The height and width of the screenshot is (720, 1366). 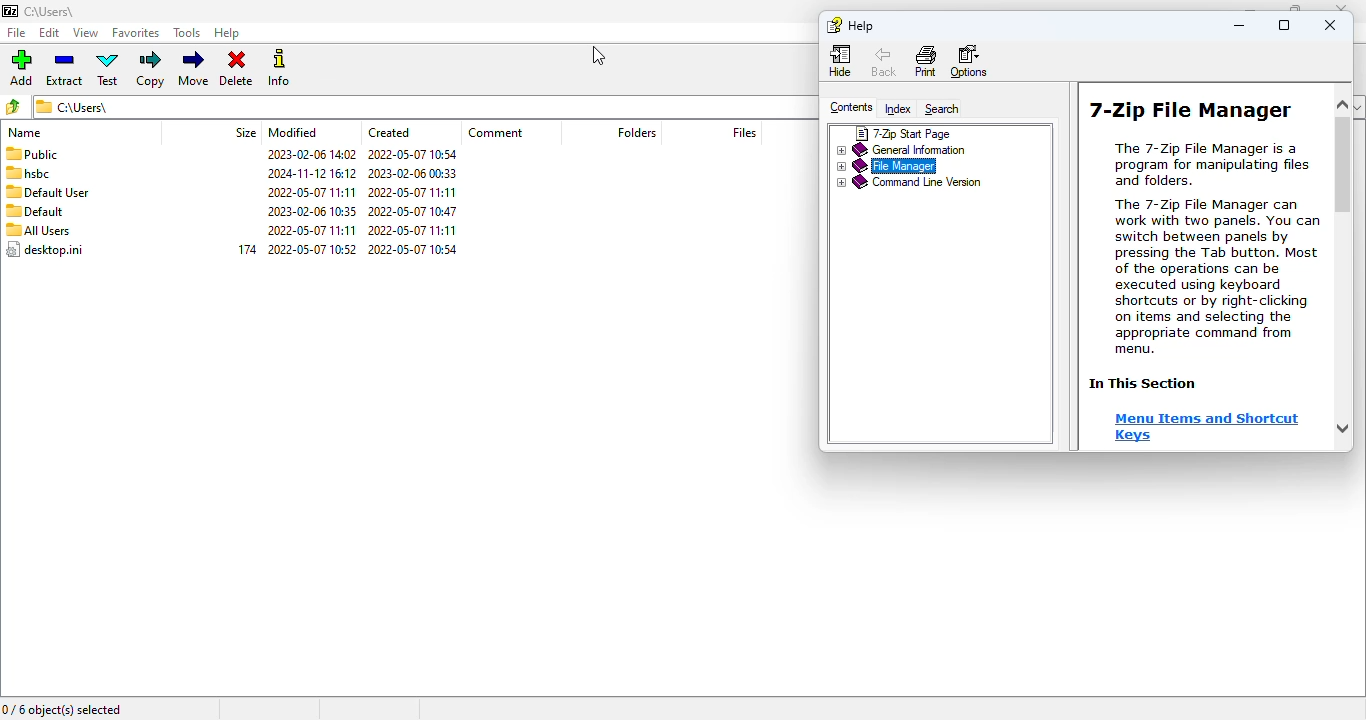 What do you see at coordinates (1239, 26) in the screenshot?
I see `minimize` at bounding box center [1239, 26].